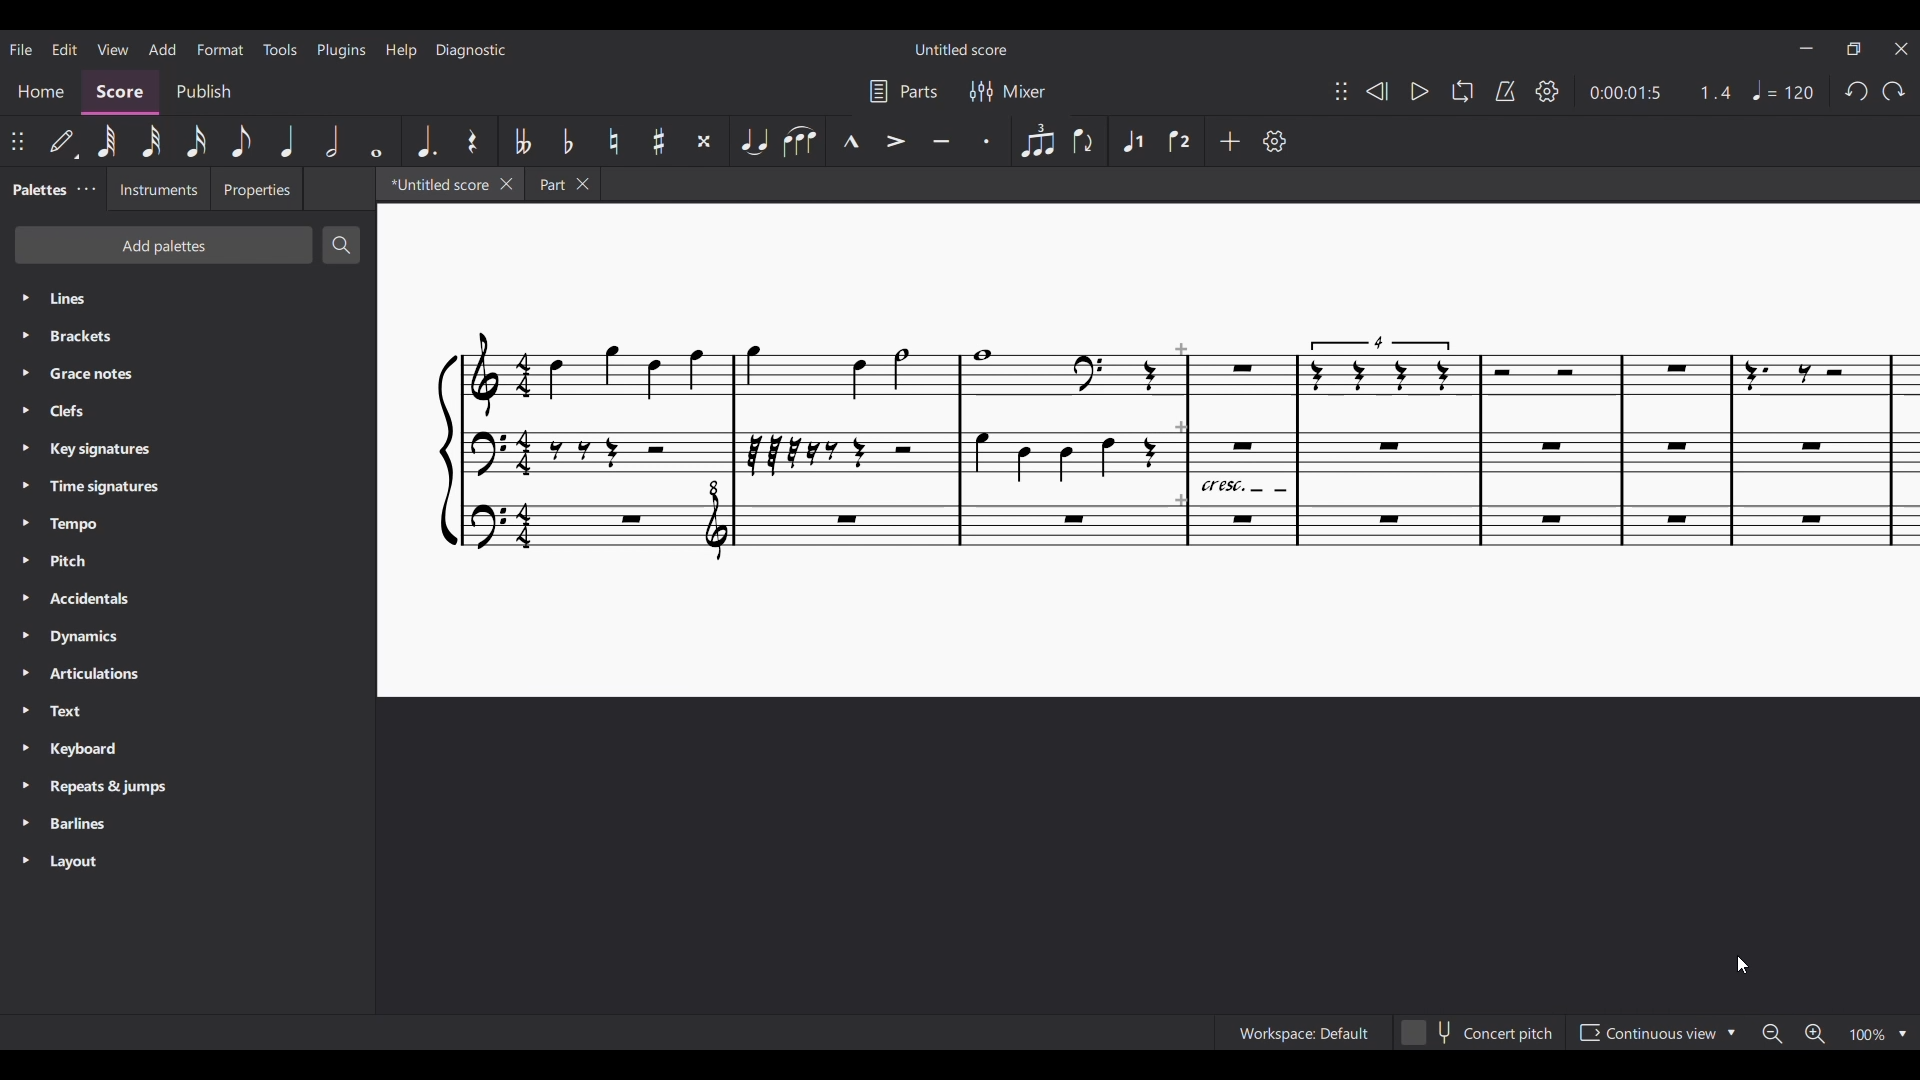  Describe the element at coordinates (106, 140) in the screenshot. I see `64th note` at that location.